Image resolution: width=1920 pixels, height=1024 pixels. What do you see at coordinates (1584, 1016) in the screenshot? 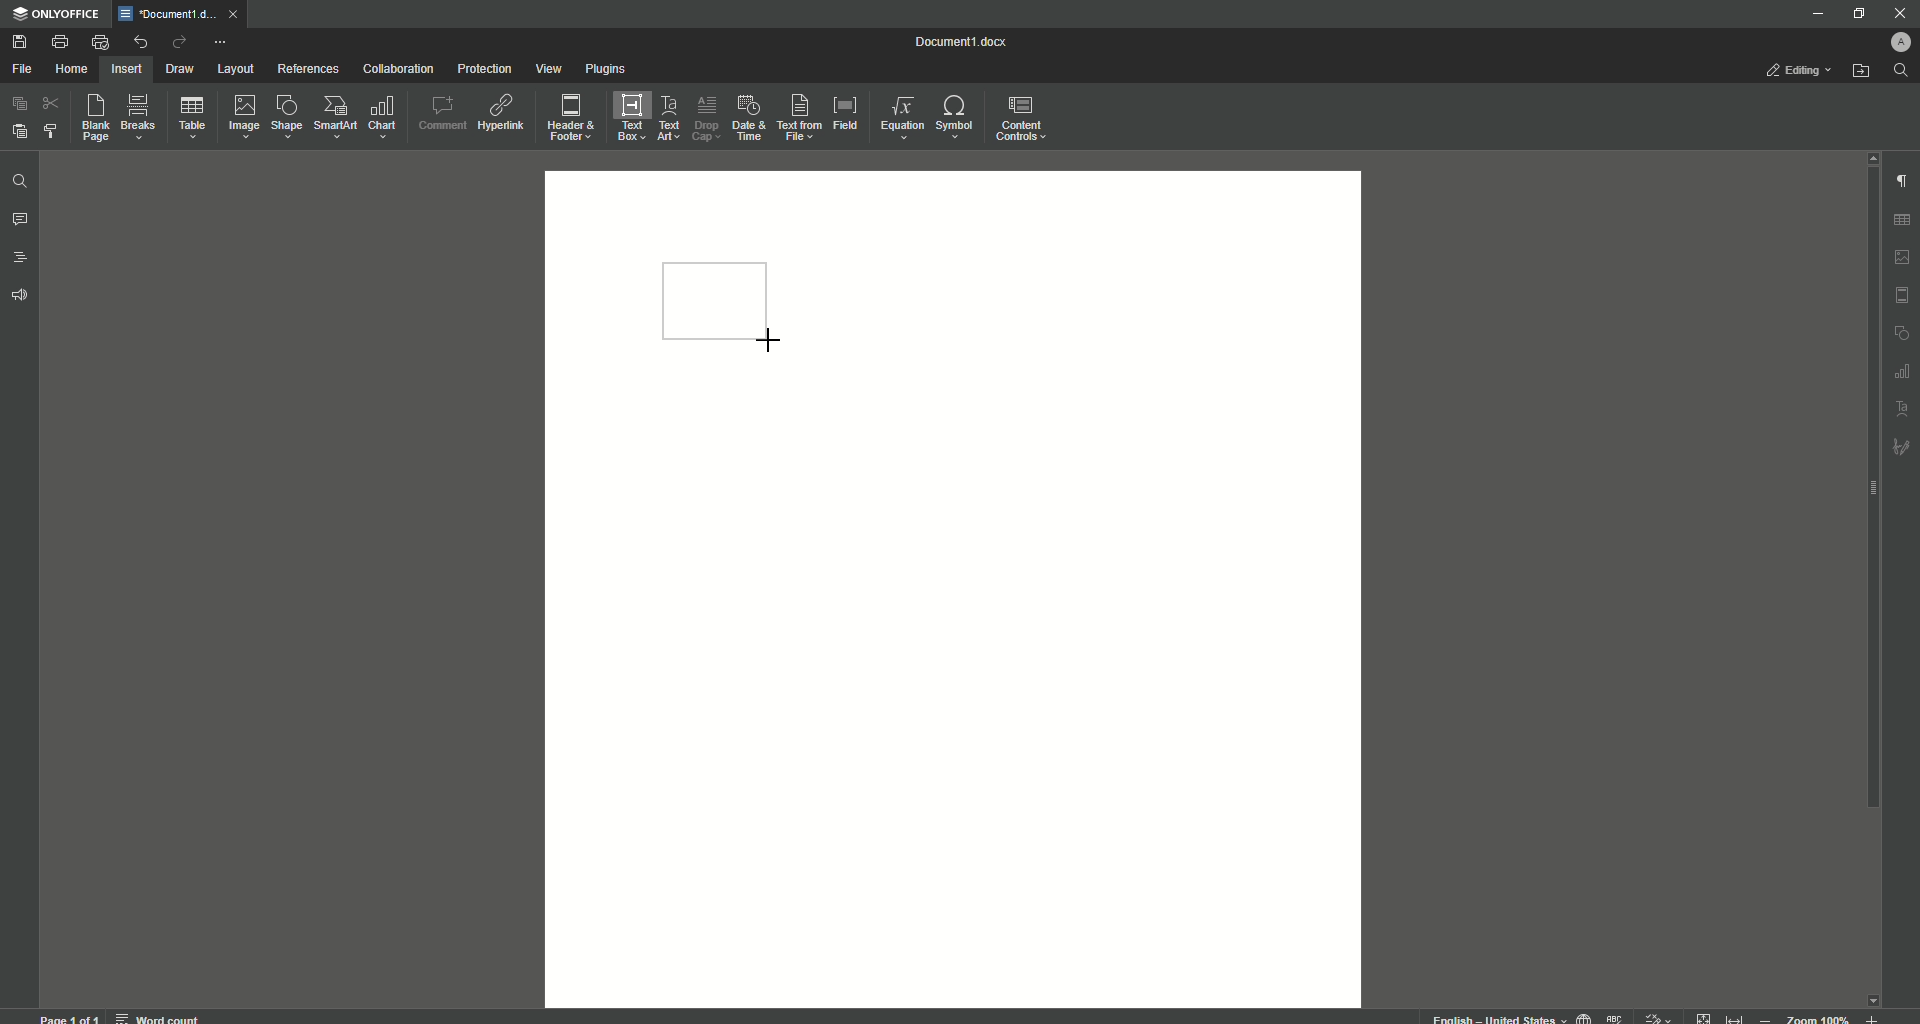
I see `set document language` at bounding box center [1584, 1016].